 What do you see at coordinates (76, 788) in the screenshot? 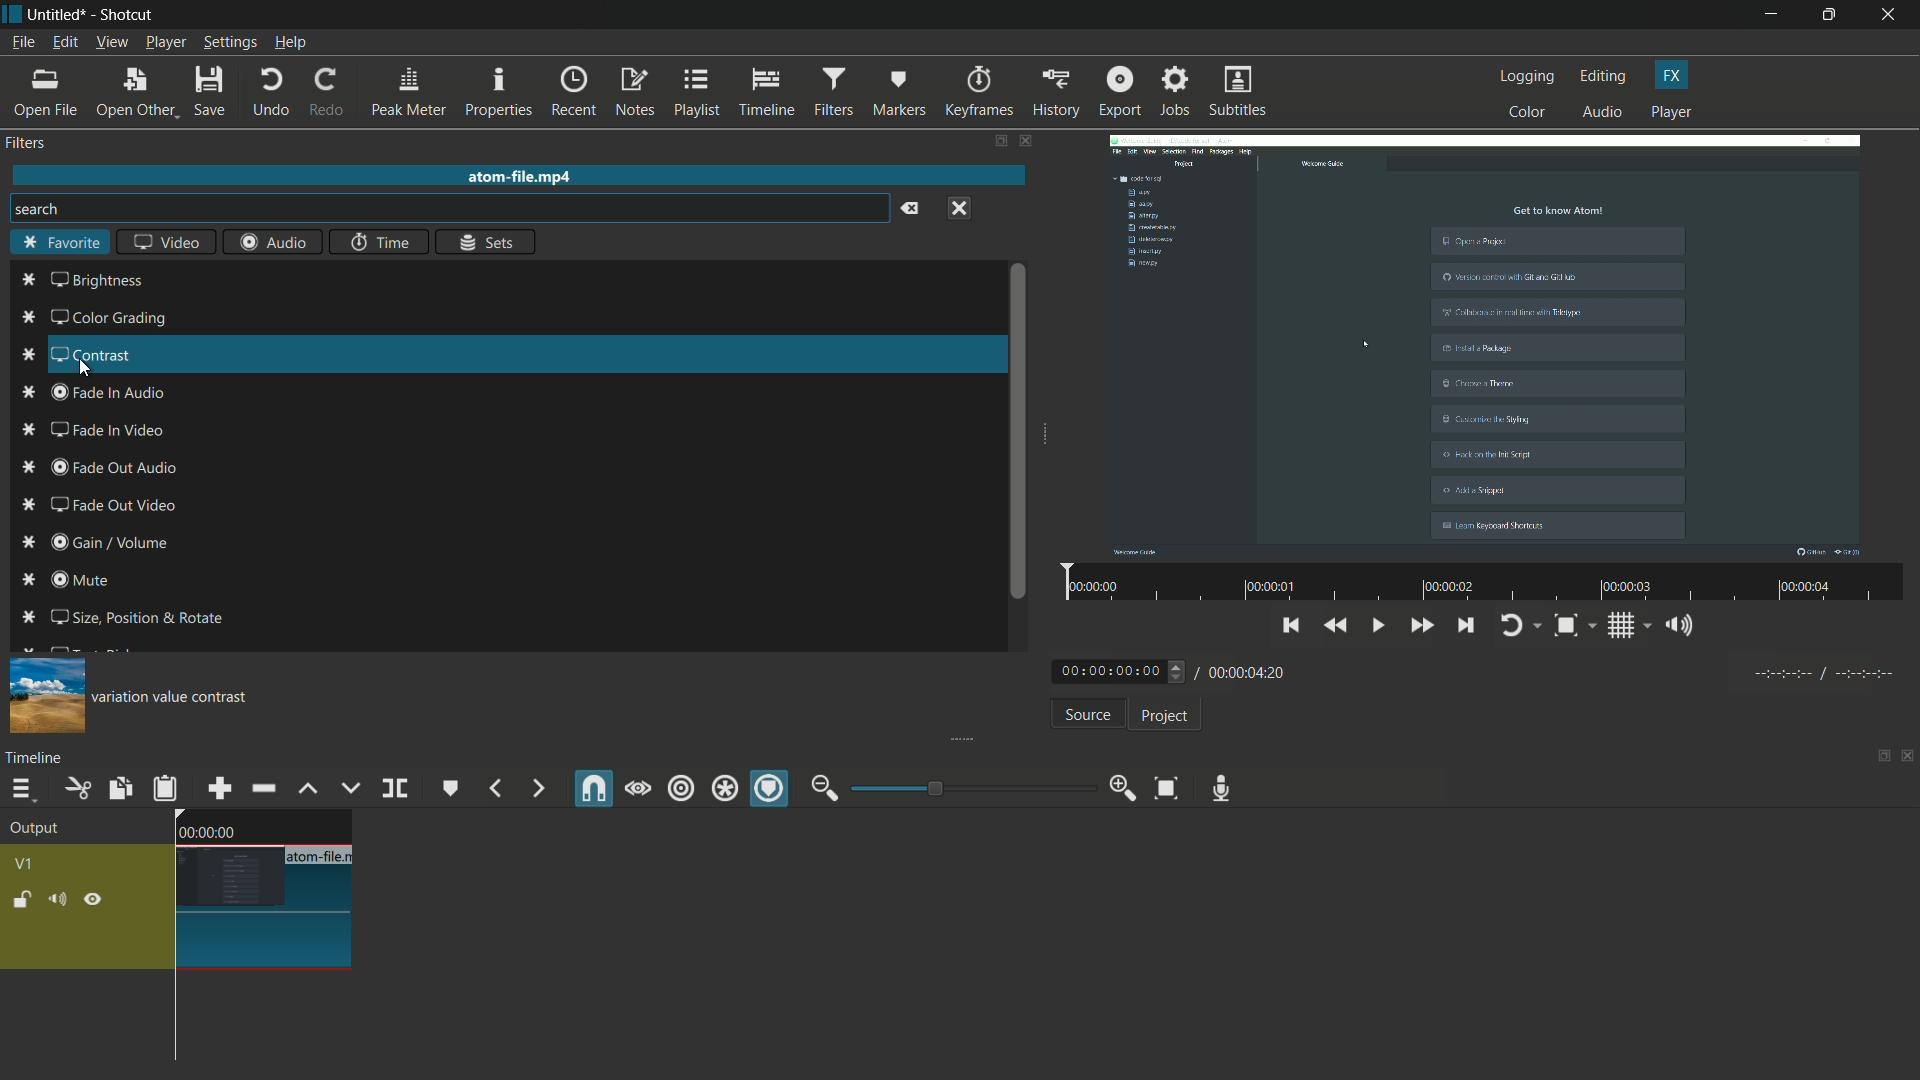
I see `cut` at bounding box center [76, 788].